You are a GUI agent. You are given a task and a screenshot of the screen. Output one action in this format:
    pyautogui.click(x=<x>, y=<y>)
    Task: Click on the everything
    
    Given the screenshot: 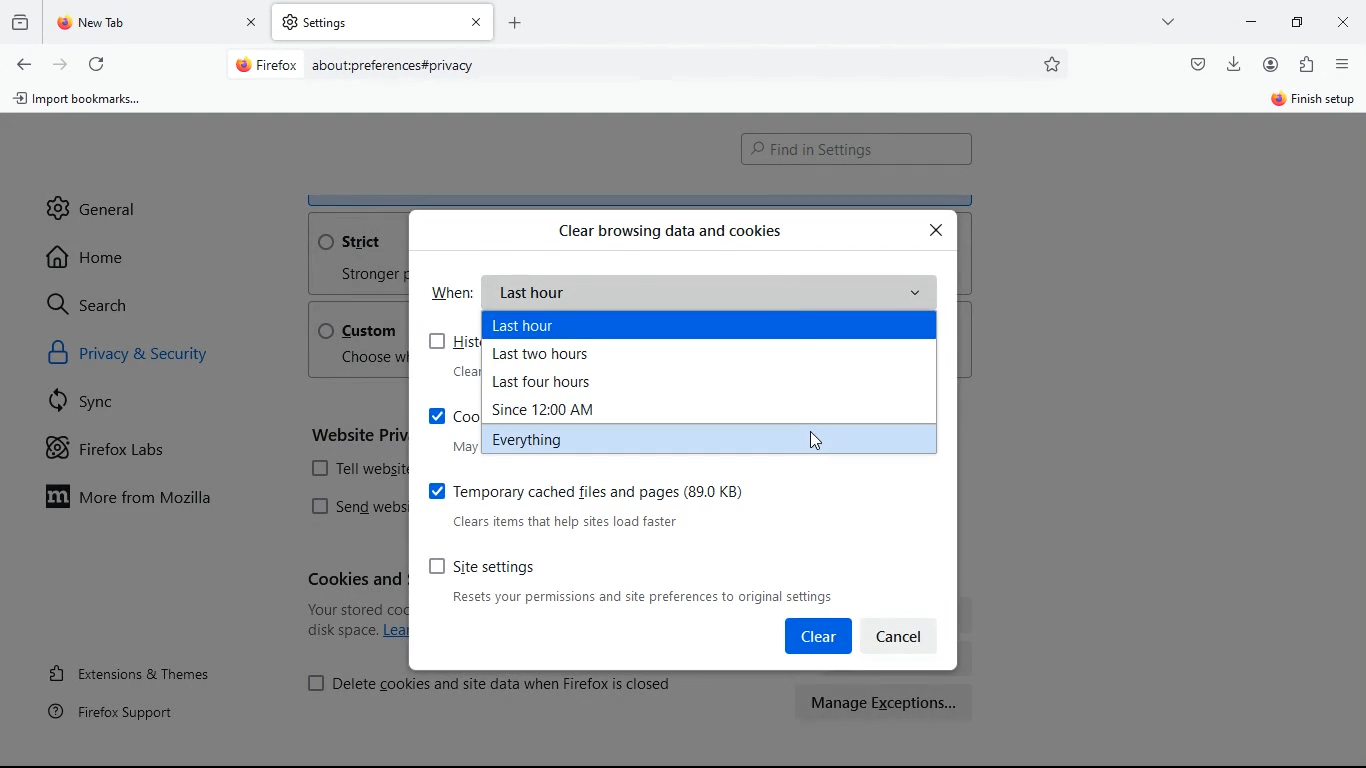 What is the action you would take?
    pyautogui.click(x=561, y=438)
    